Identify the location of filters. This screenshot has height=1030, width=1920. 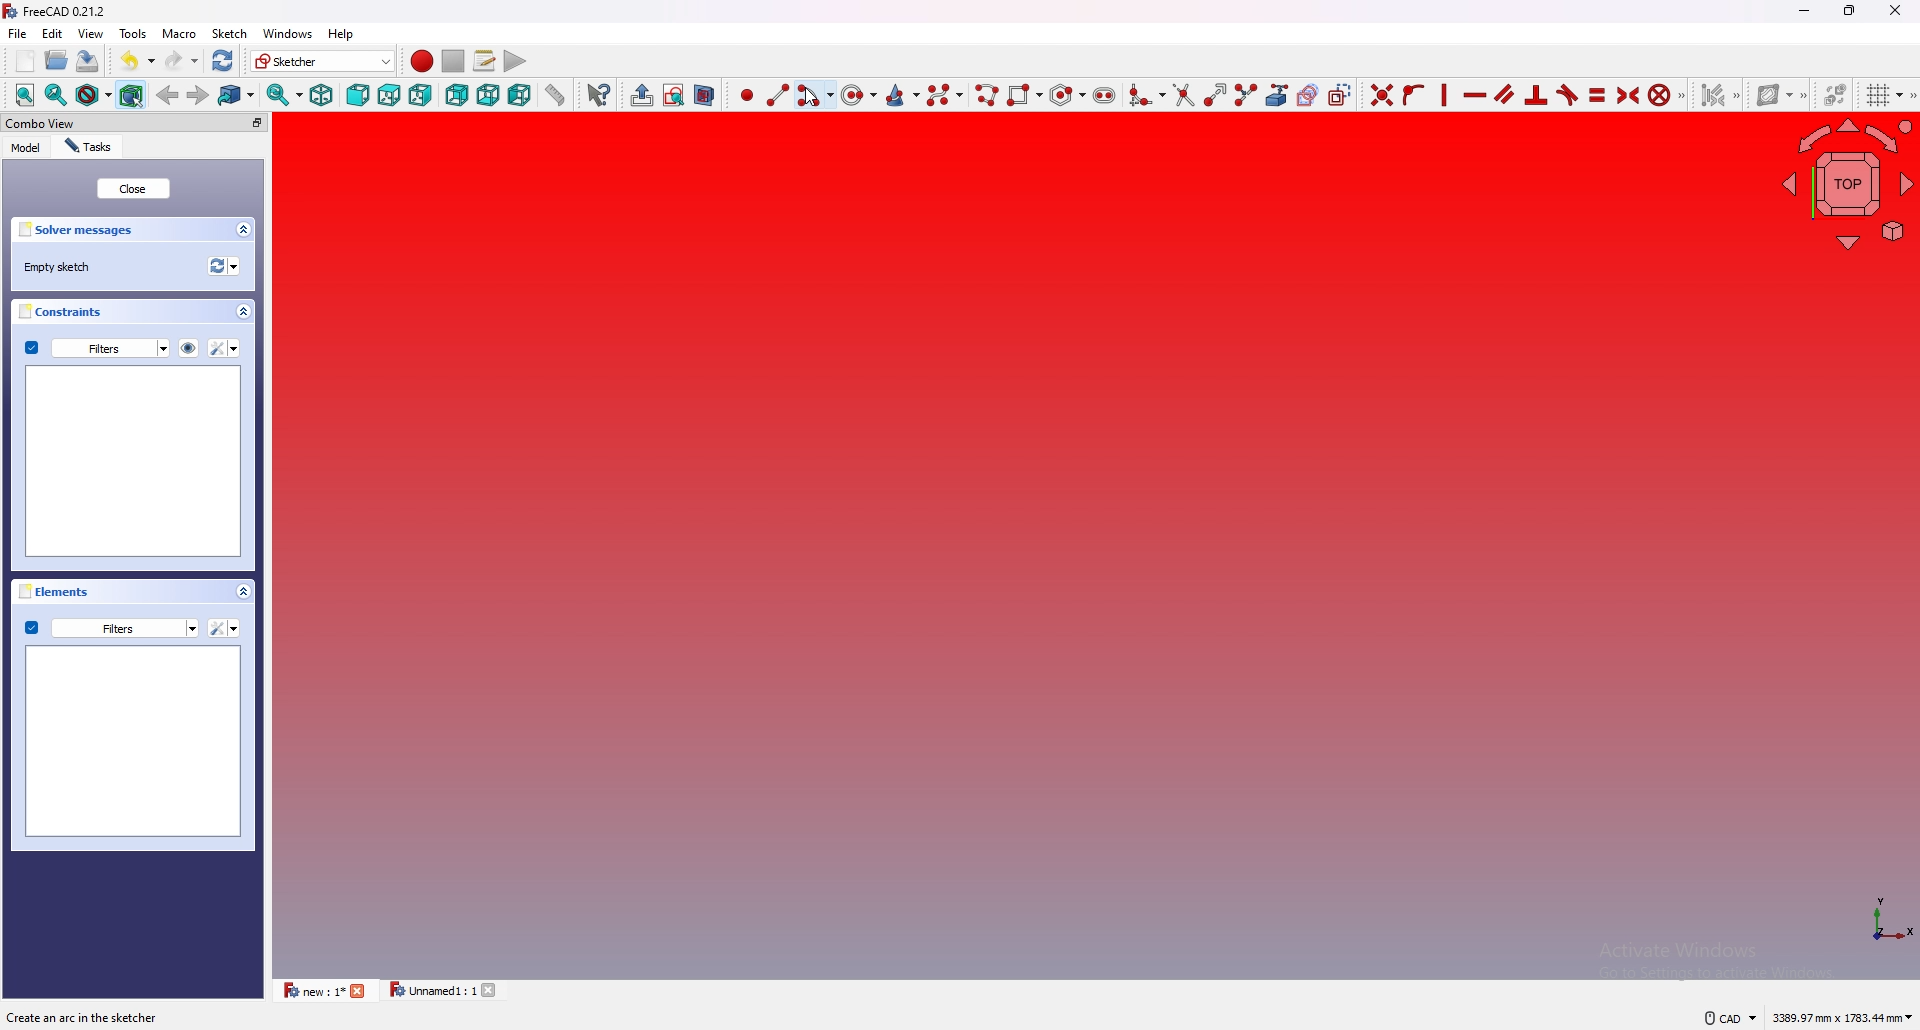
(111, 627).